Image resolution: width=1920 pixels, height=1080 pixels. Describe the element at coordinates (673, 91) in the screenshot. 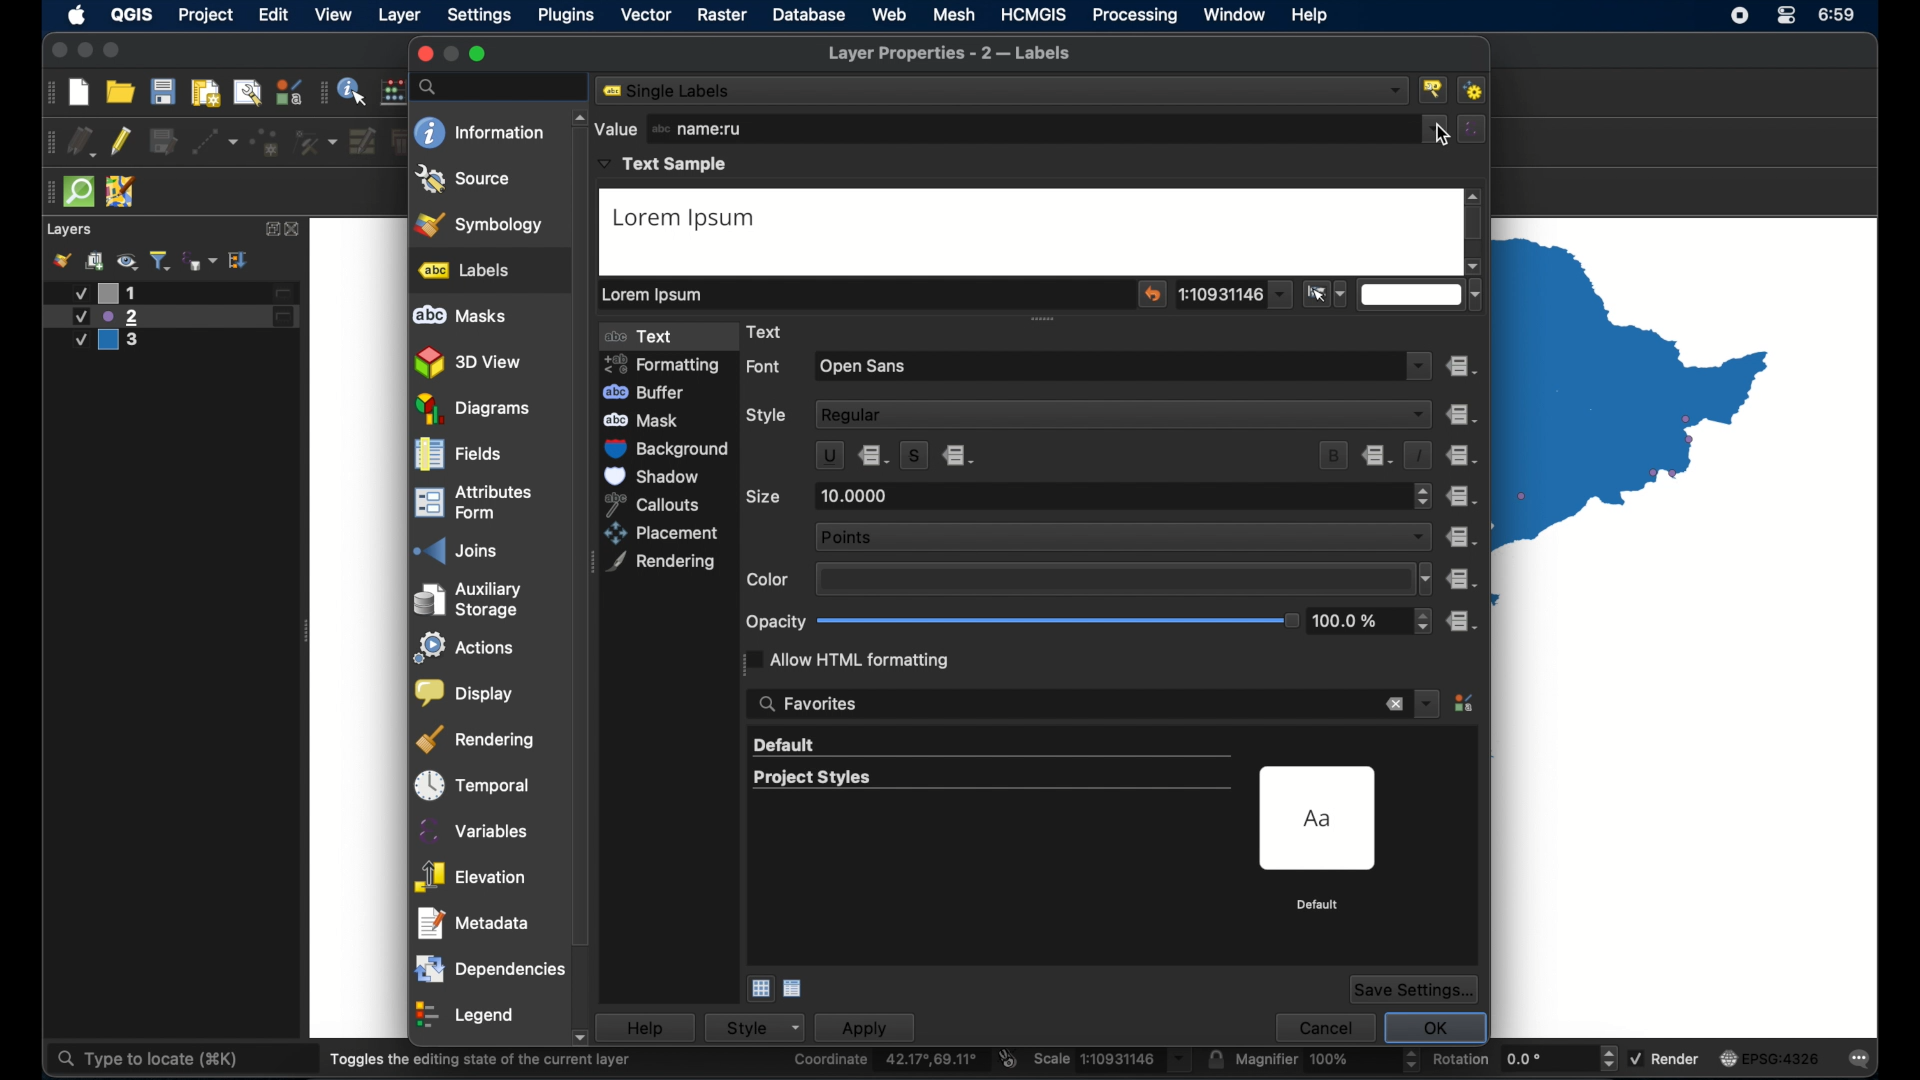

I see `no labels` at that location.